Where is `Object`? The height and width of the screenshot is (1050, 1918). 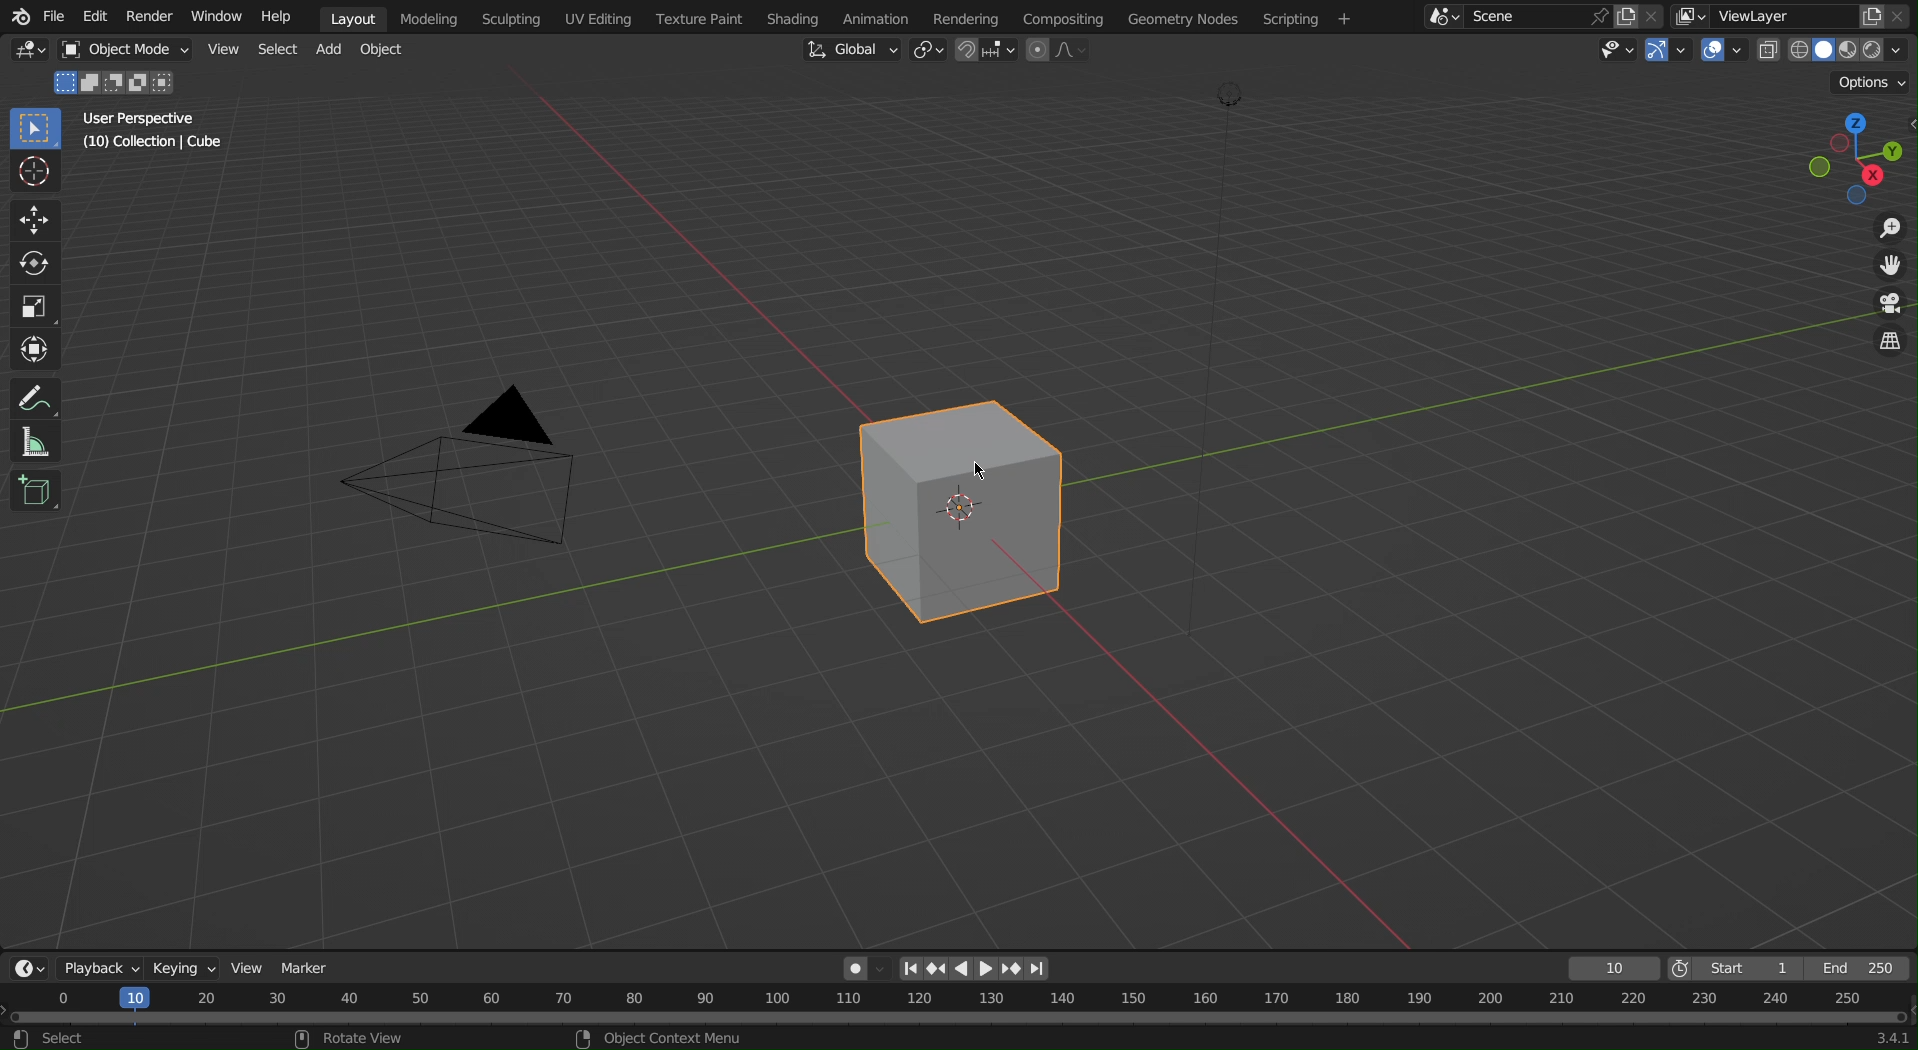
Object is located at coordinates (132, 50).